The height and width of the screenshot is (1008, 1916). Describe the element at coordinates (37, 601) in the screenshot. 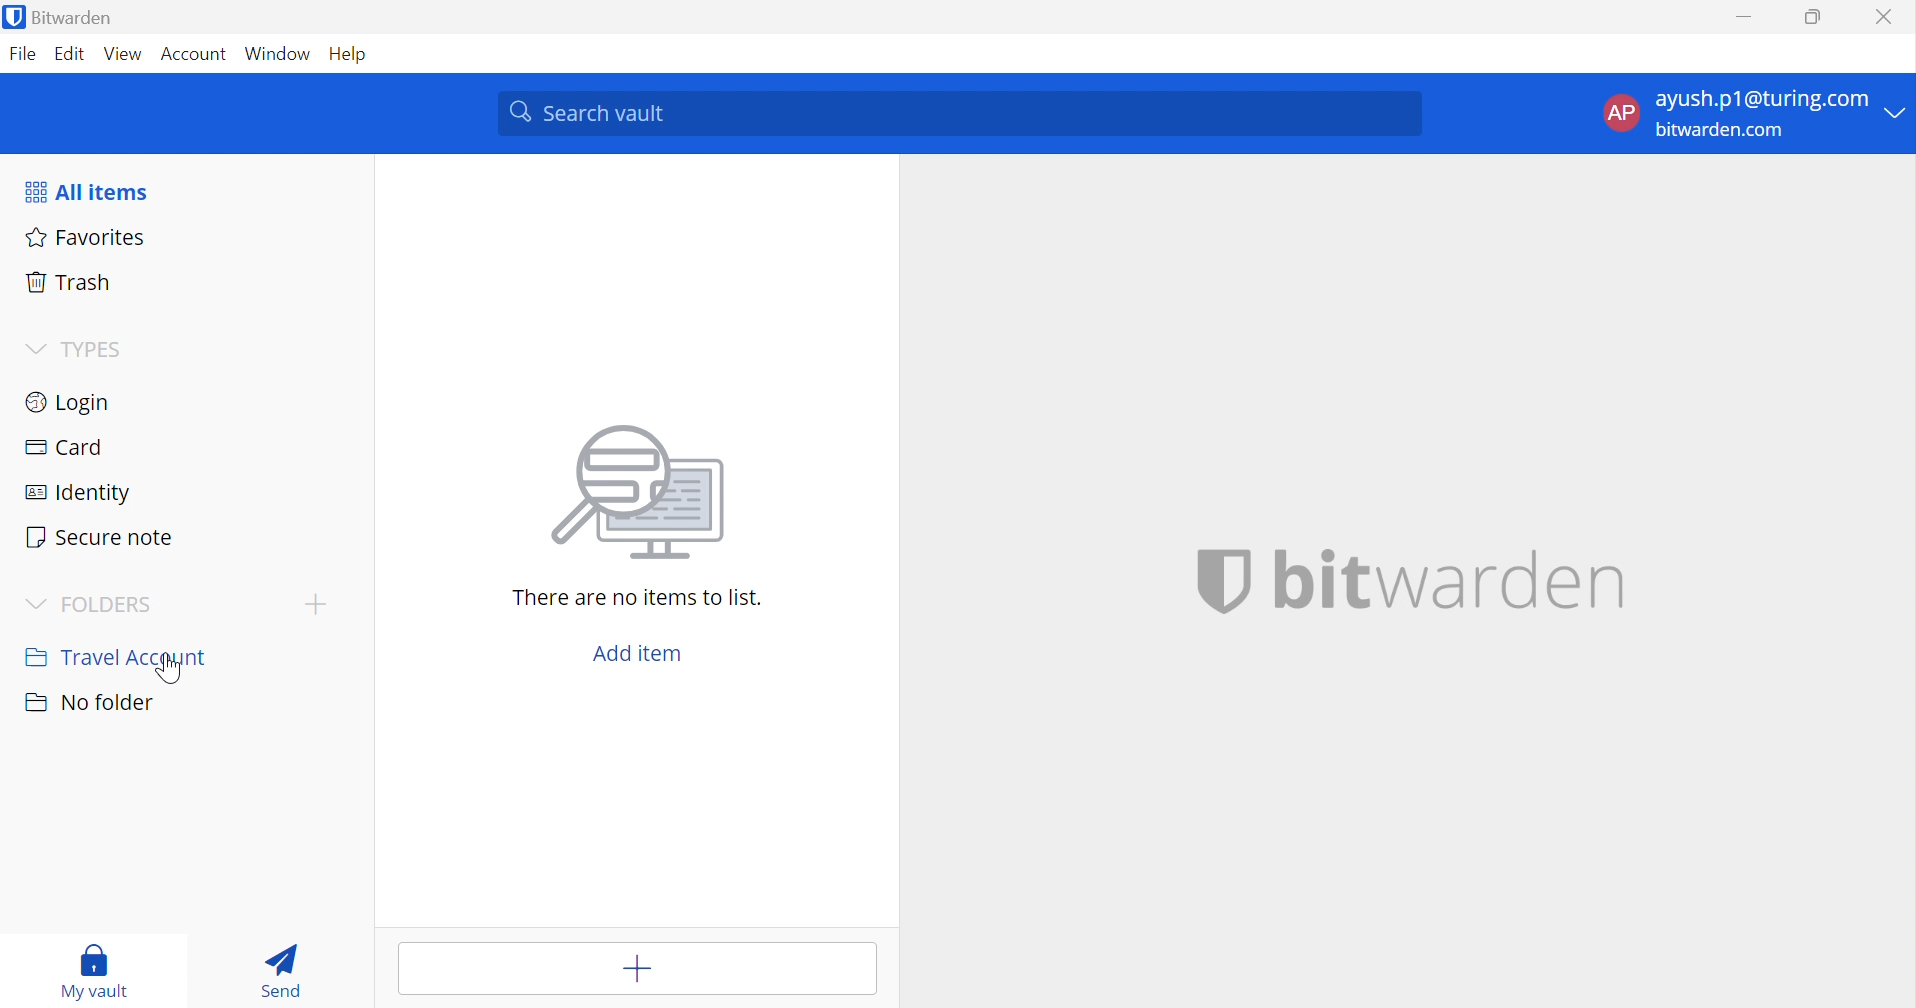

I see `Drop Down` at that location.